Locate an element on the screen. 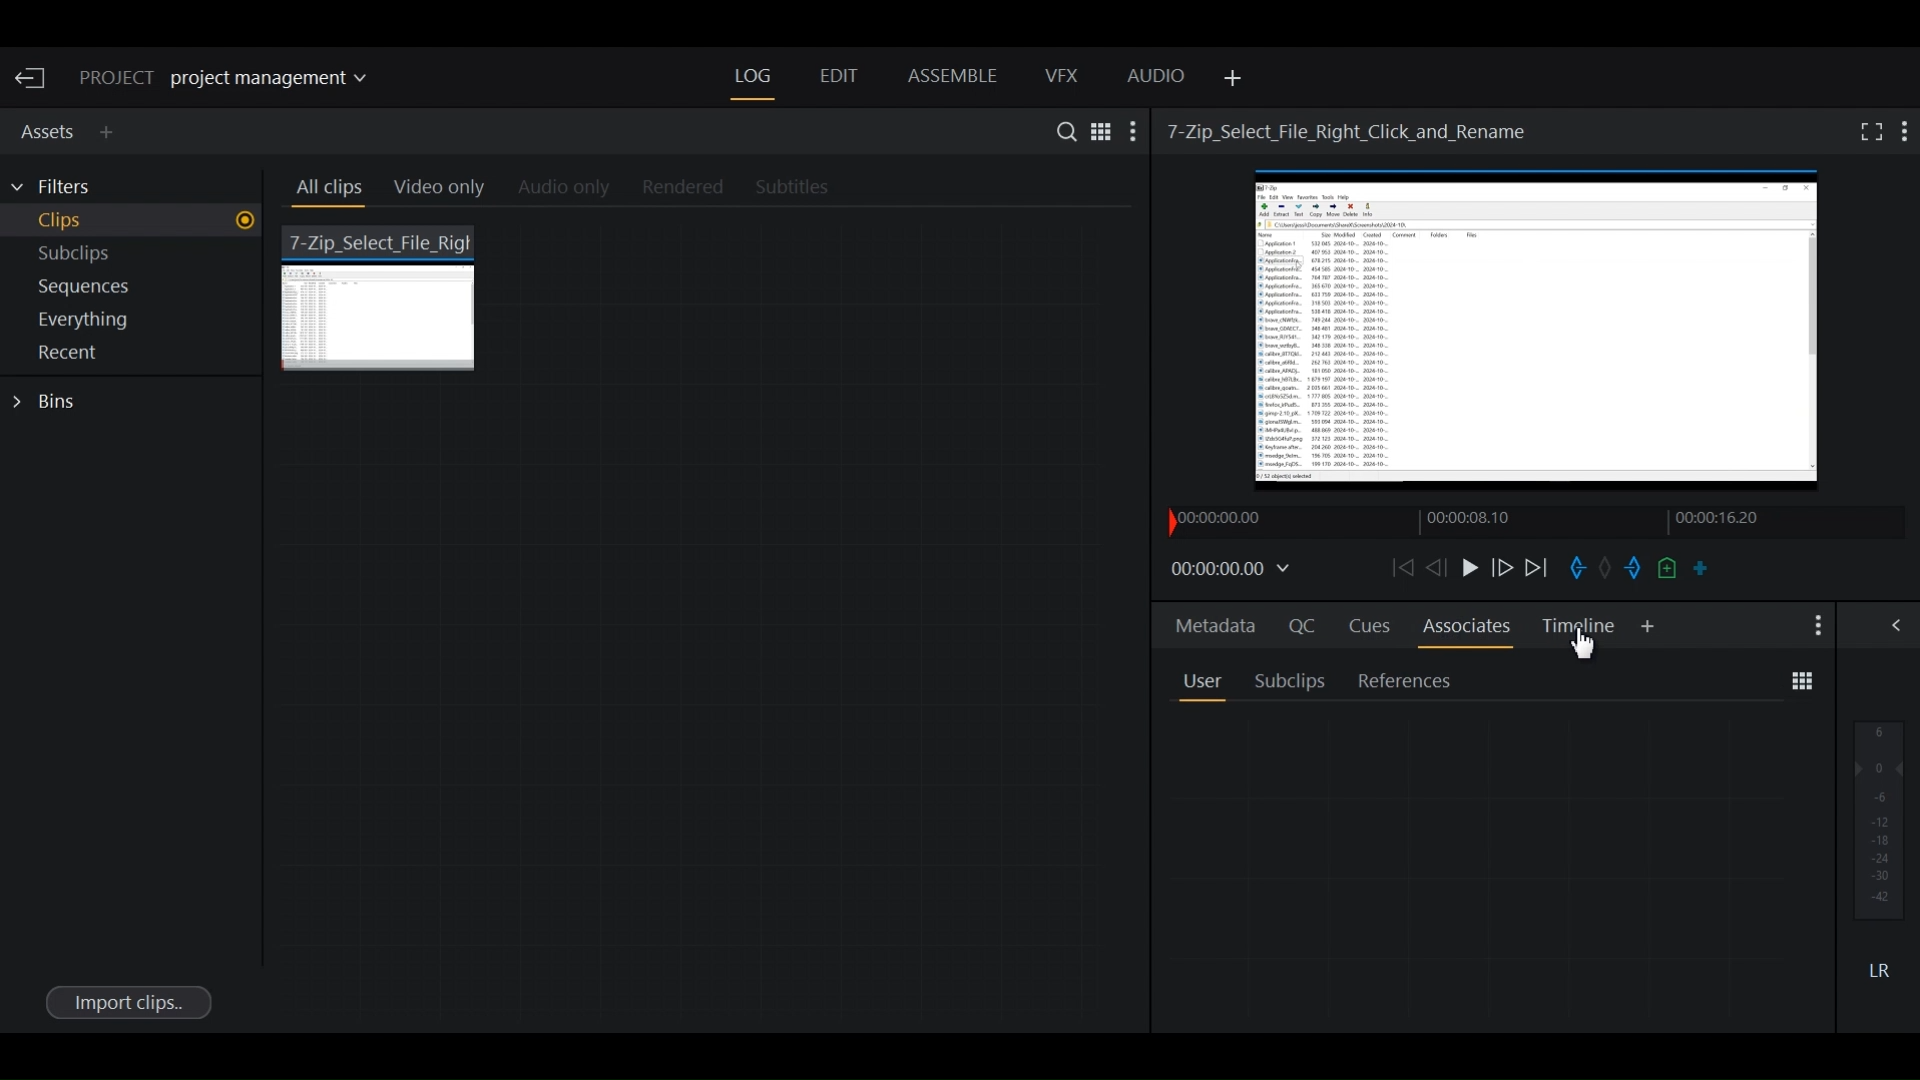 The height and width of the screenshot is (1080, 1920). Associates is located at coordinates (1467, 626).